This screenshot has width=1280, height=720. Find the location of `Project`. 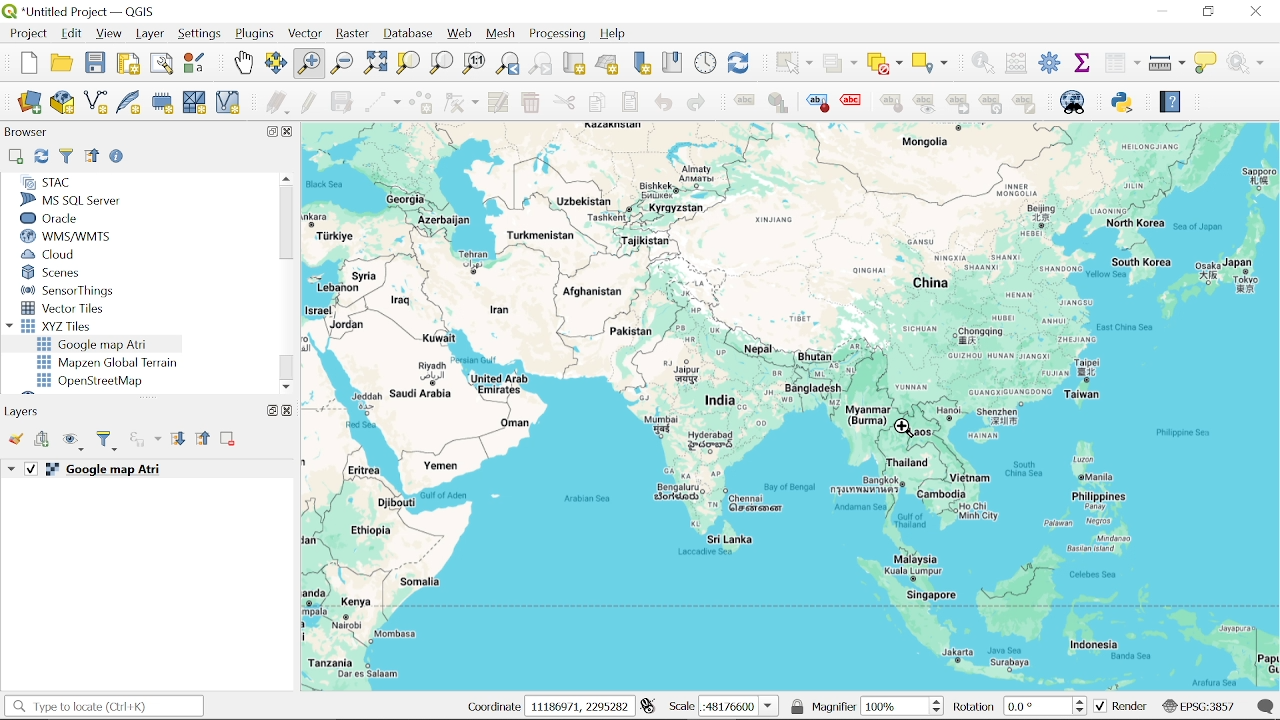

Project is located at coordinates (26, 34).